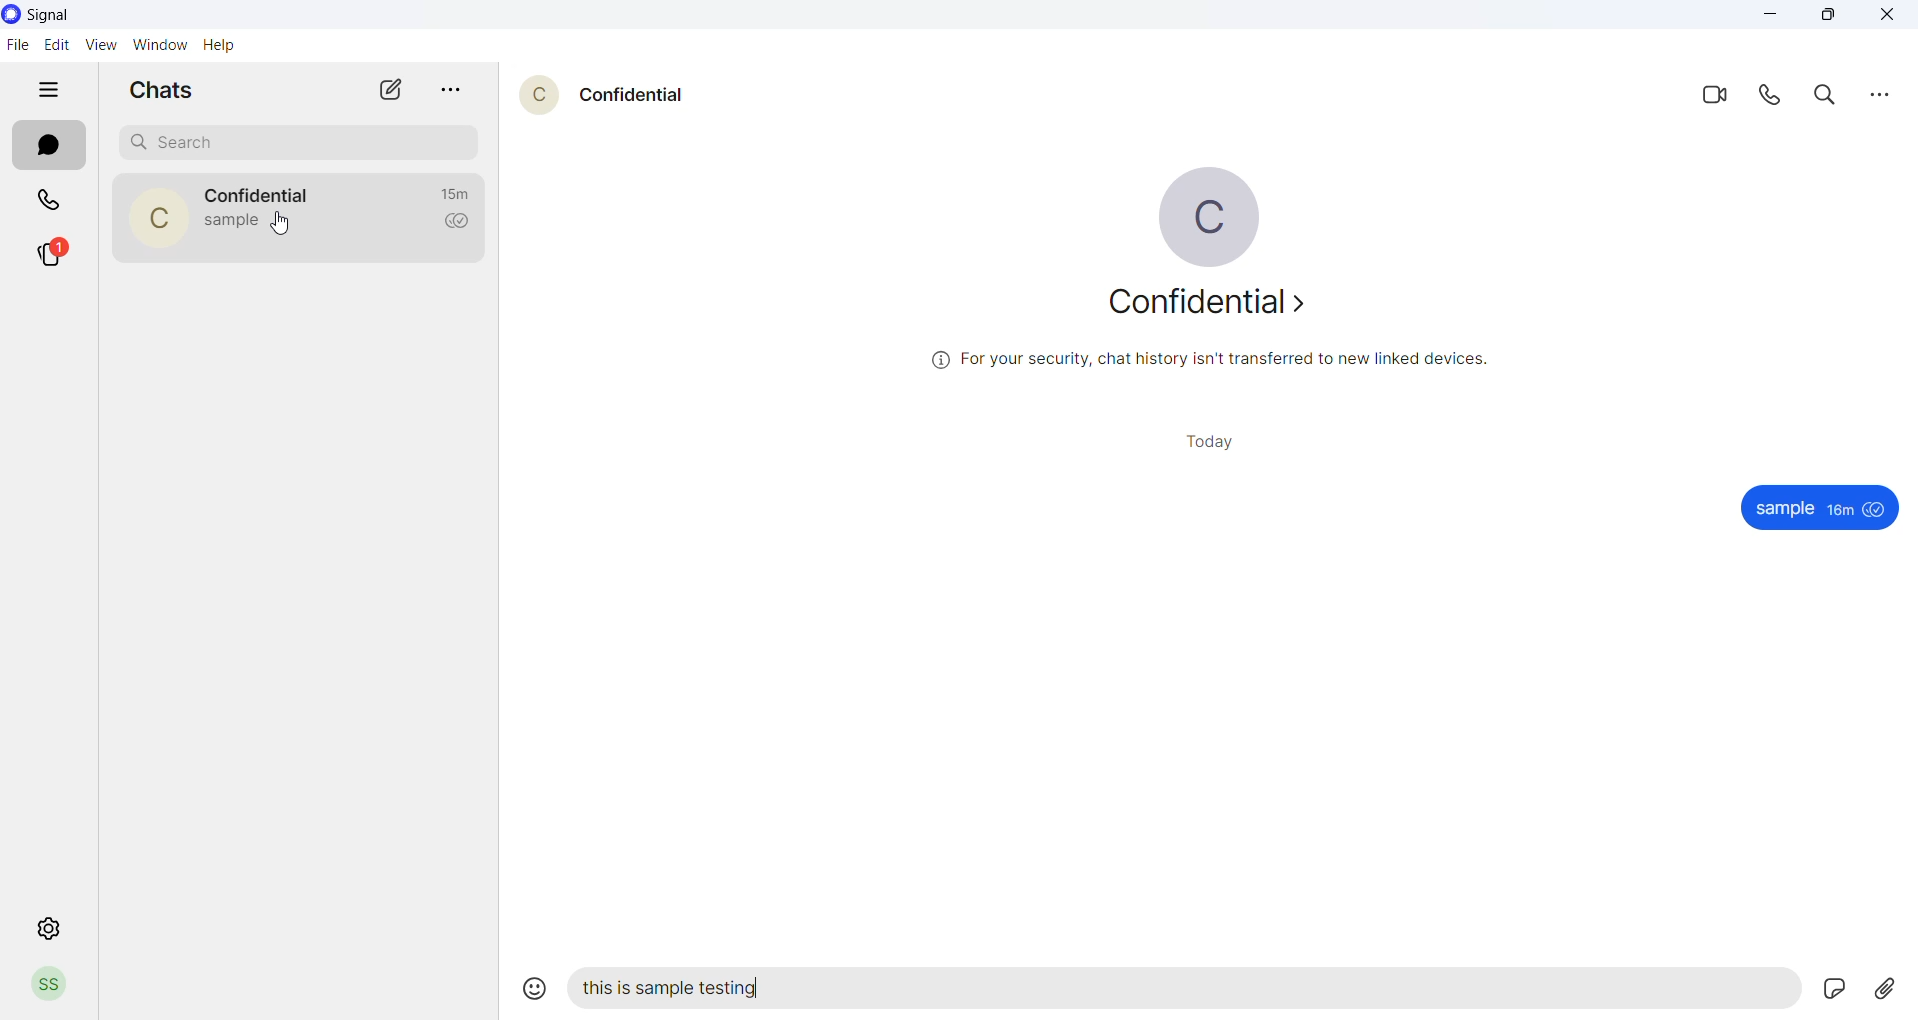 The height and width of the screenshot is (1020, 1918). Describe the element at coordinates (53, 988) in the screenshot. I see `profile` at that location.